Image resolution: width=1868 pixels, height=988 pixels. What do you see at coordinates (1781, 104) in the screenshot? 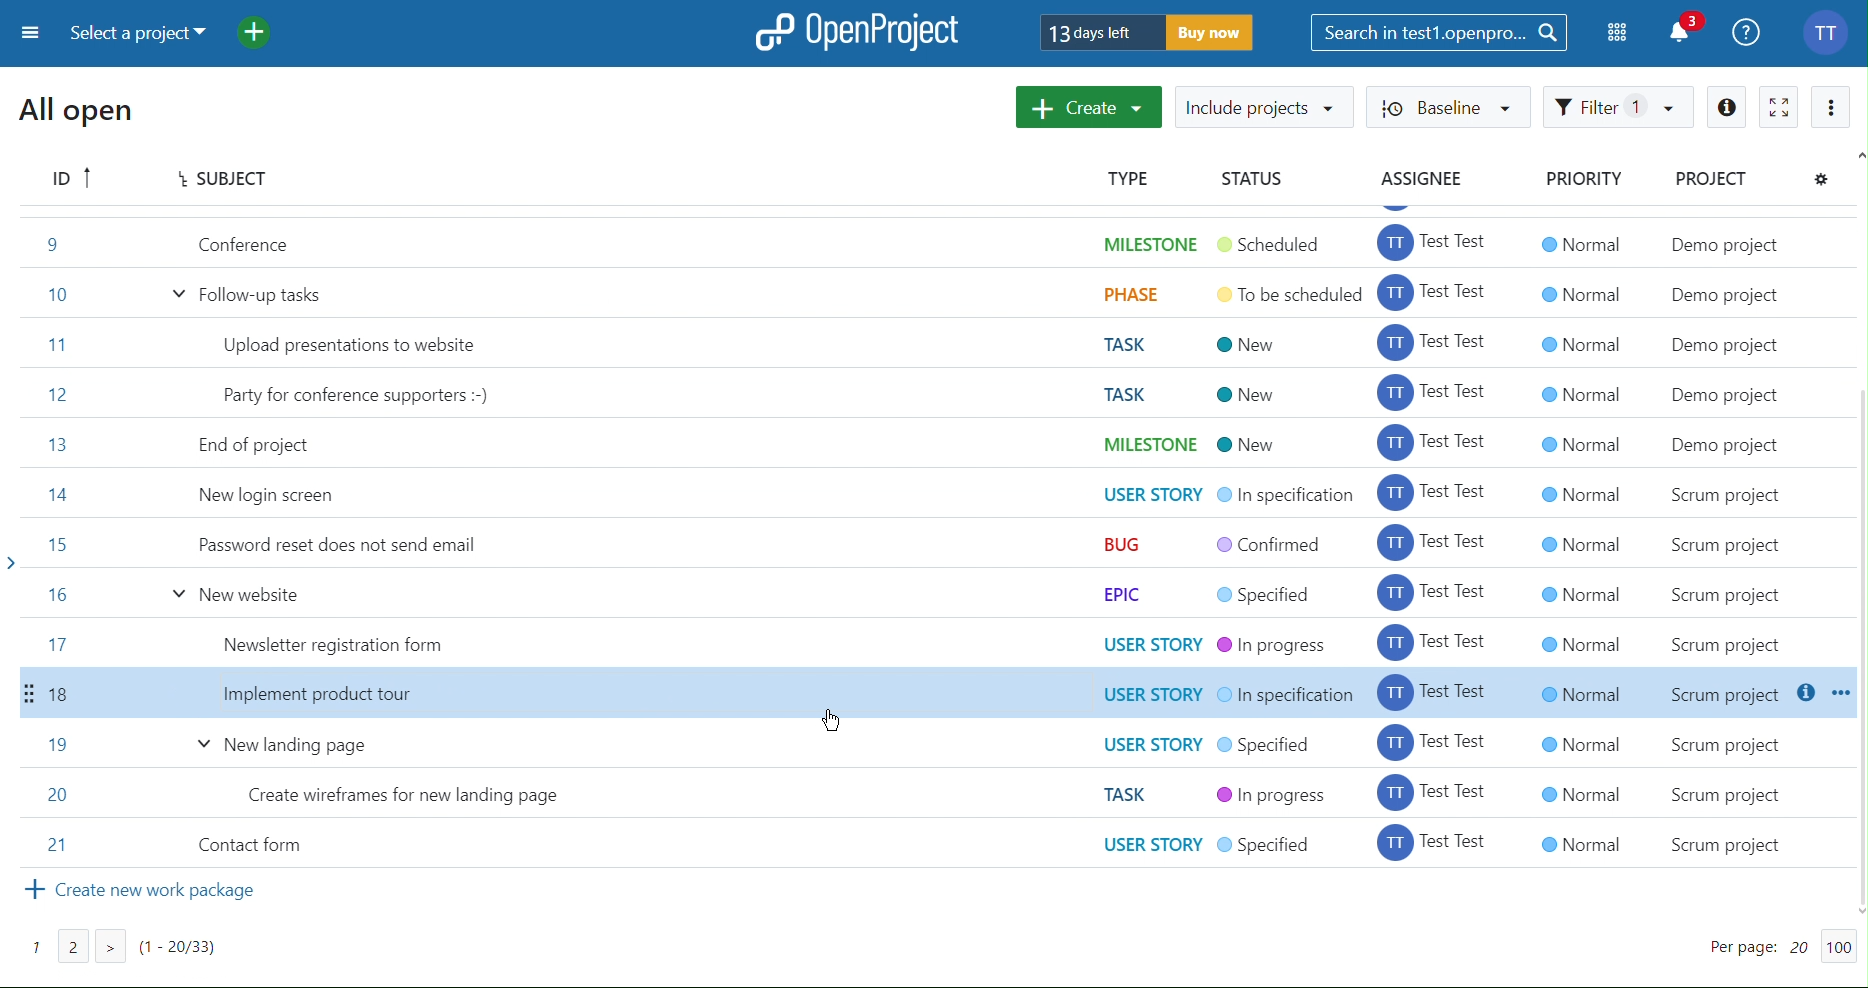
I see `Fullscreen` at bounding box center [1781, 104].